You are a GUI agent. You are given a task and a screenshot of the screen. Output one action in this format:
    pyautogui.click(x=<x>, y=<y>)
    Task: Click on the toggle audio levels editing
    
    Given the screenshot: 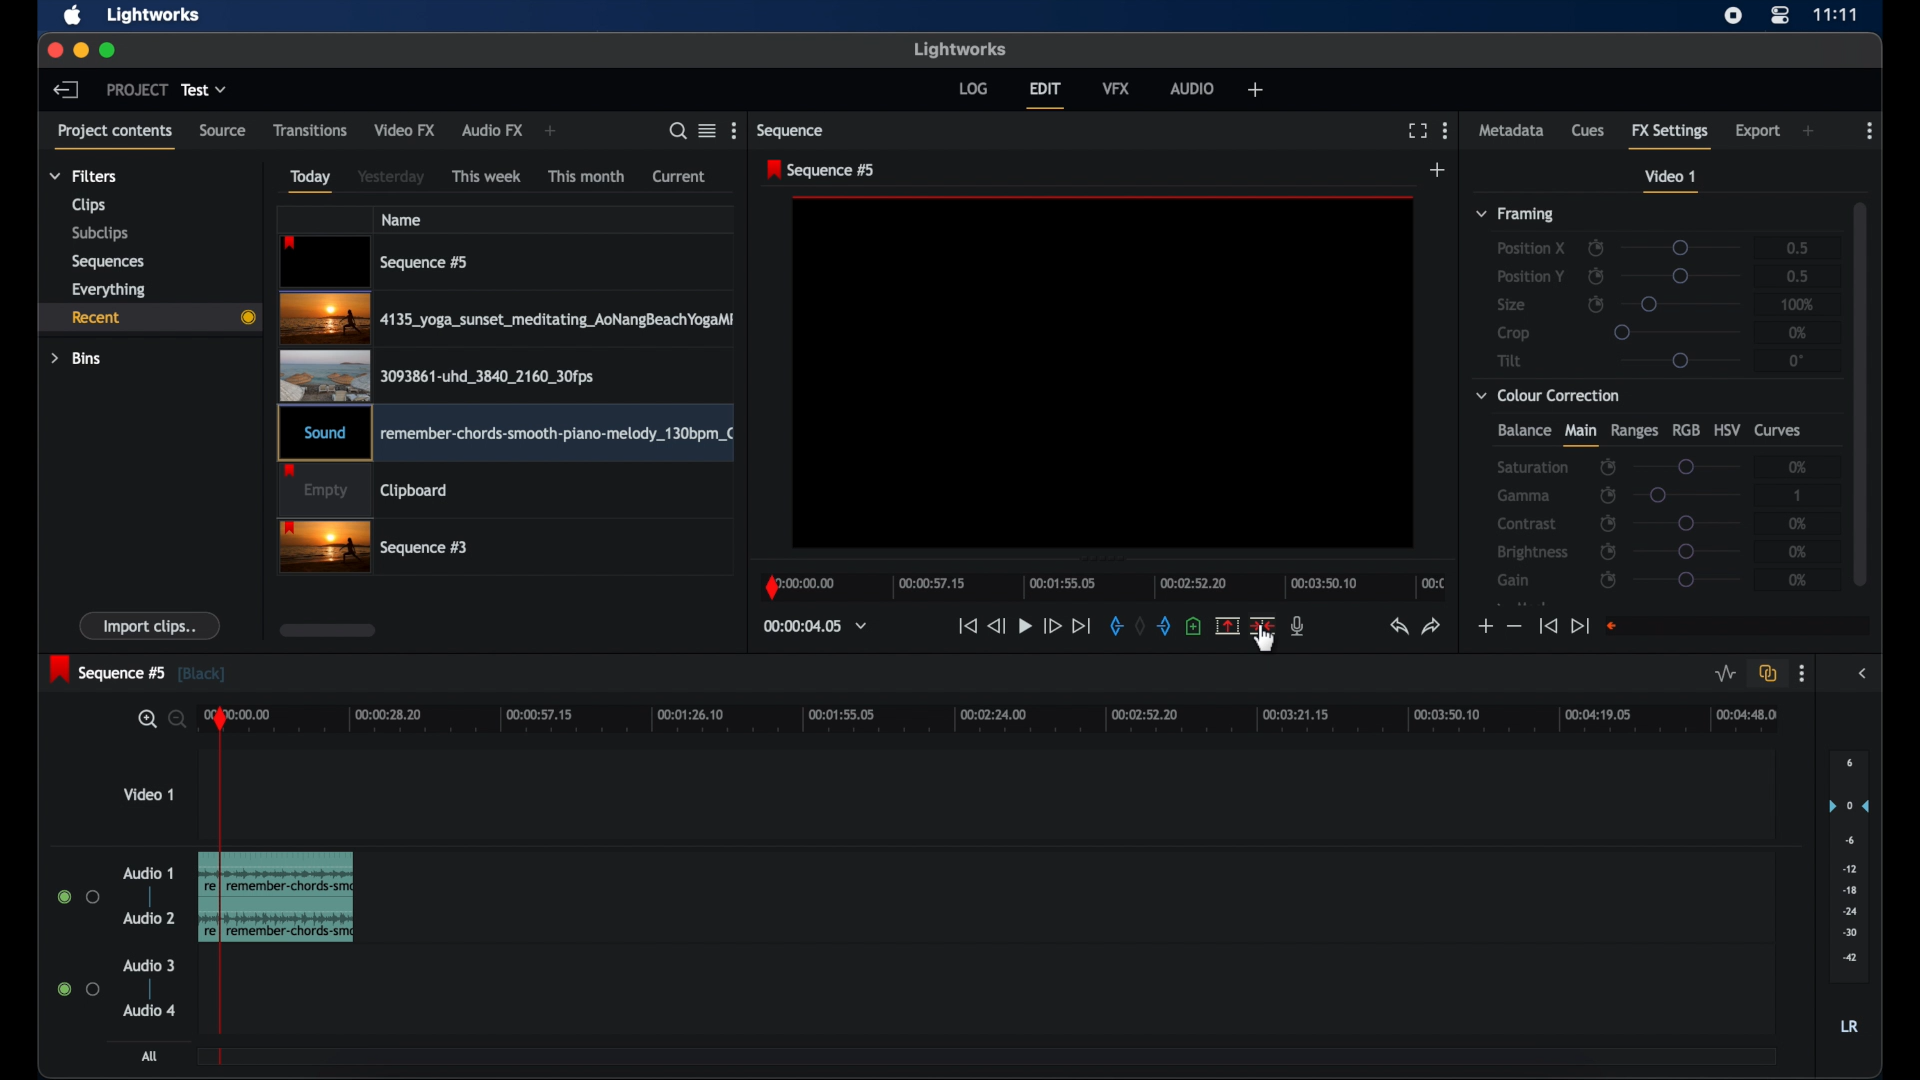 What is the action you would take?
    pyautogui.click(x=1726, y=674)
    